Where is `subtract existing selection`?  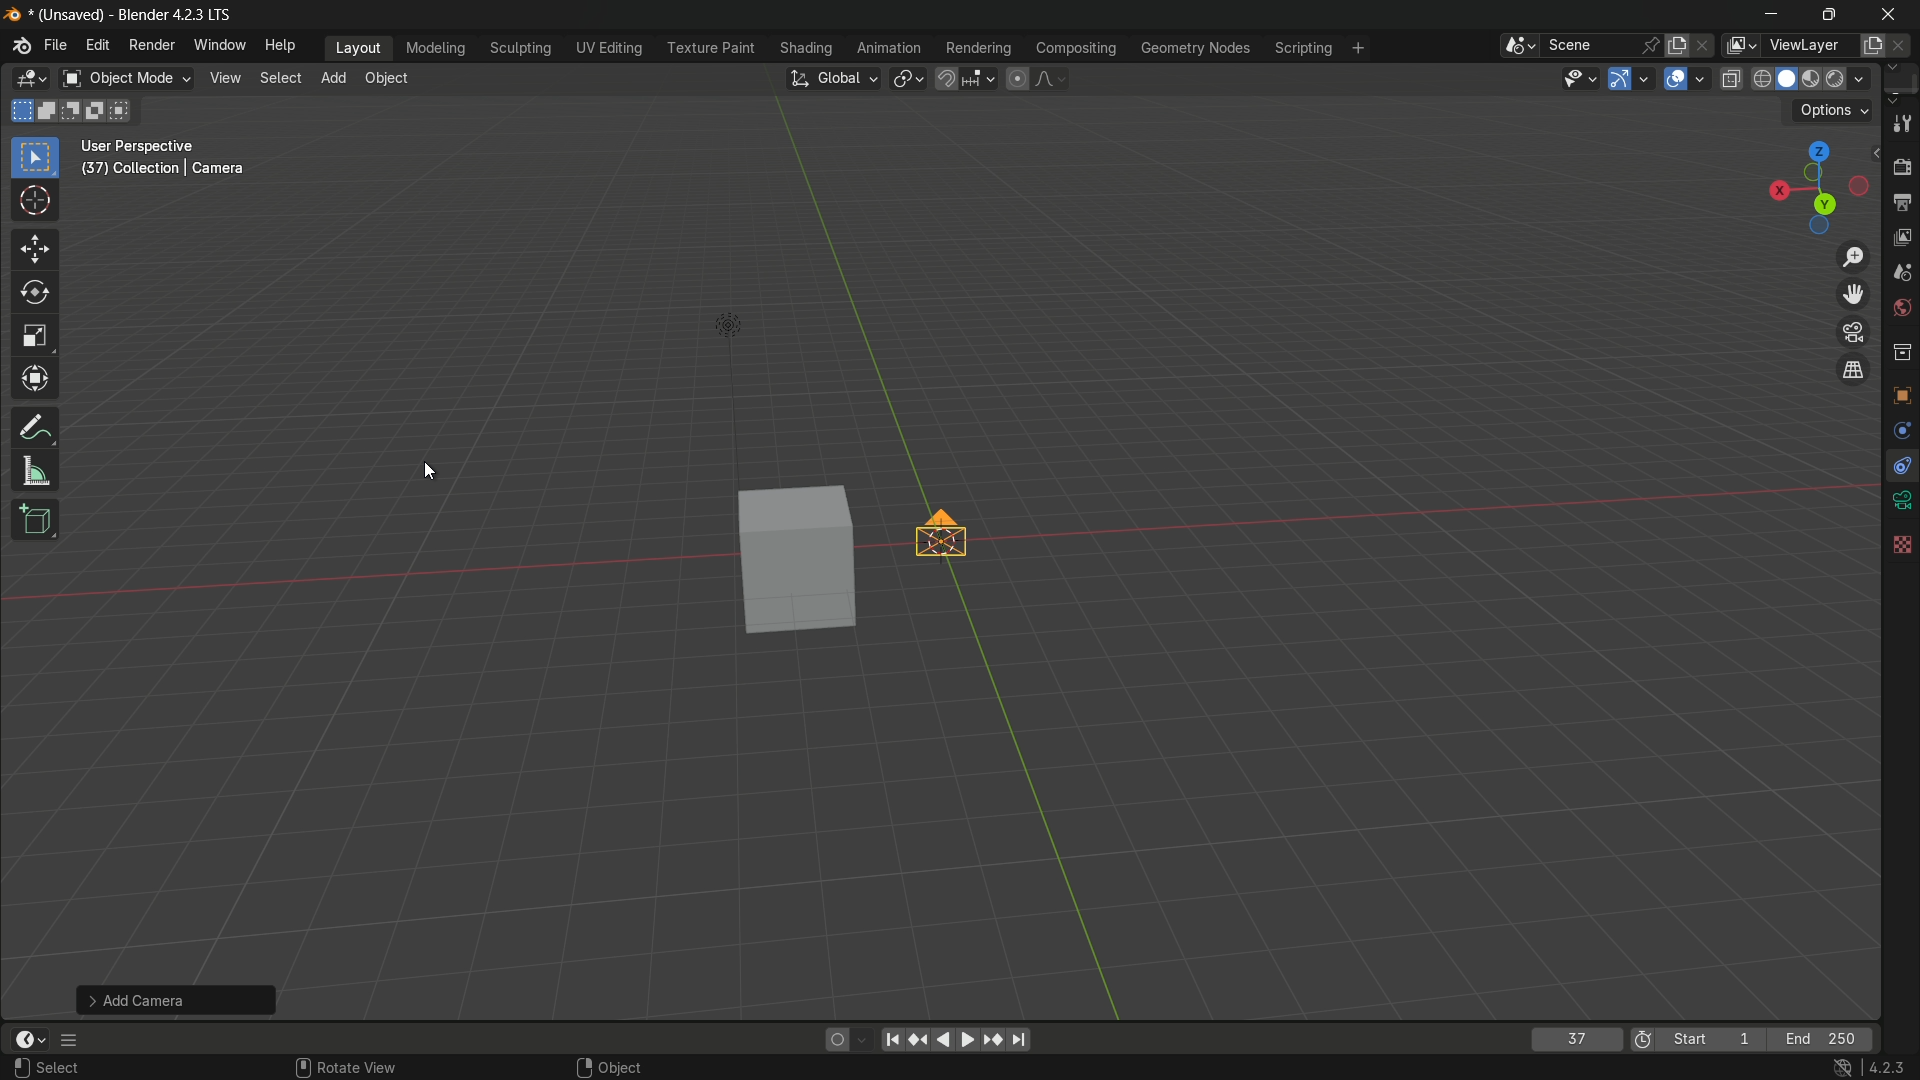 subtract existing selection is located at coordinates (75, 110).